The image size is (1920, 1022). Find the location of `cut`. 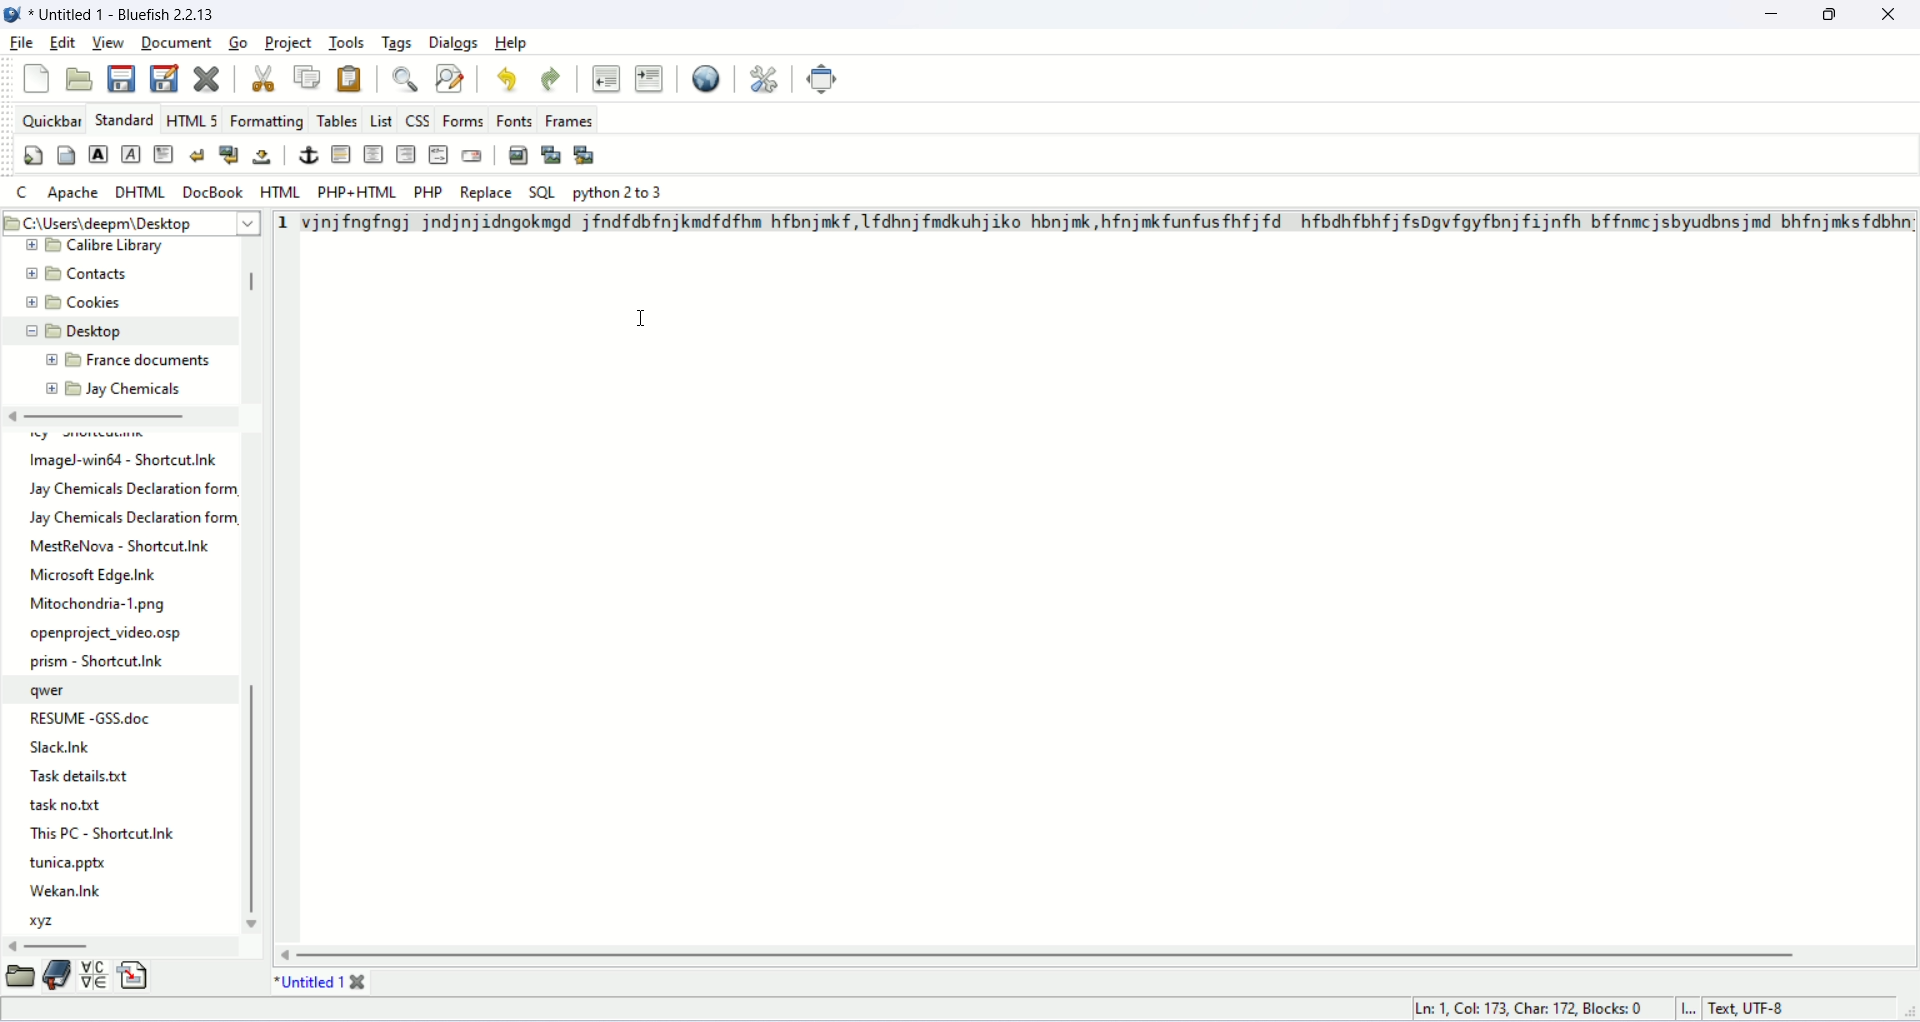

cut is located at coordinates (265, 77).